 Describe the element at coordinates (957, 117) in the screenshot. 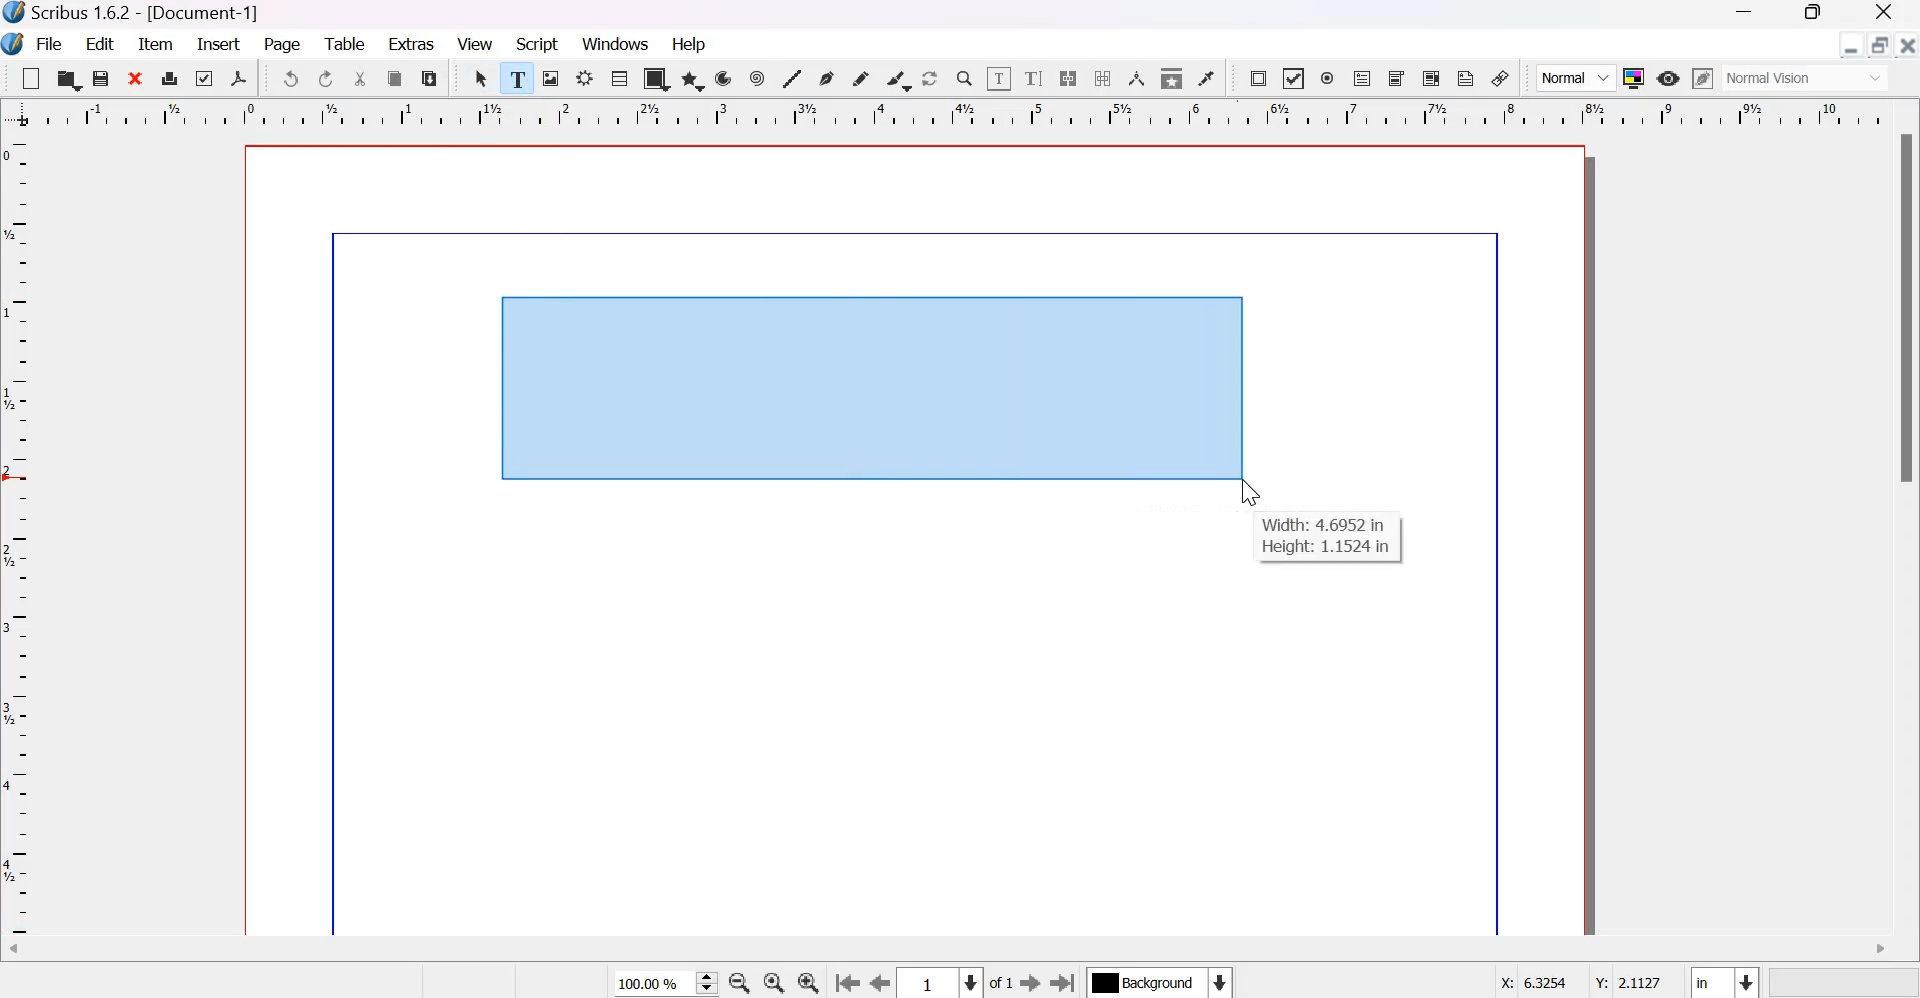

I see `Horizontal scale` at that location.